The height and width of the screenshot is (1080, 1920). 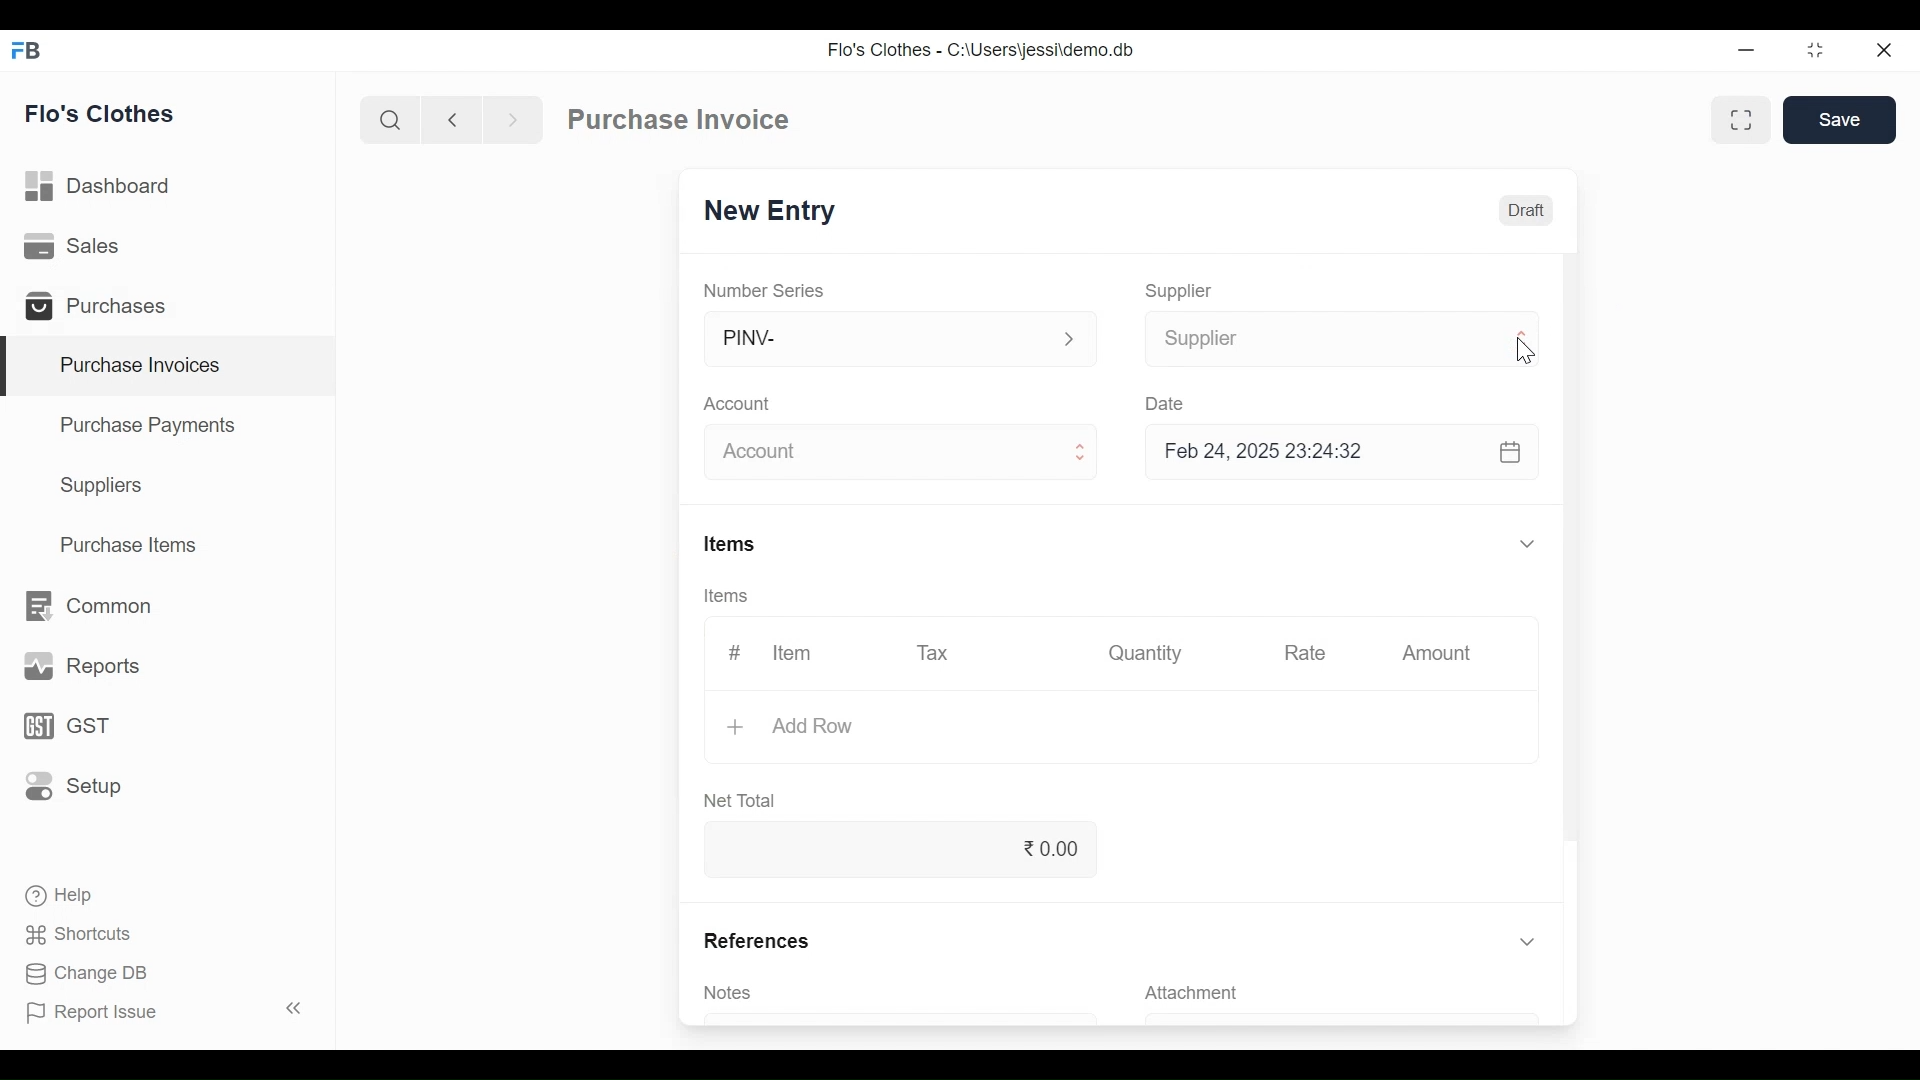 I want to click on Date, so click(x=1165, y=400).